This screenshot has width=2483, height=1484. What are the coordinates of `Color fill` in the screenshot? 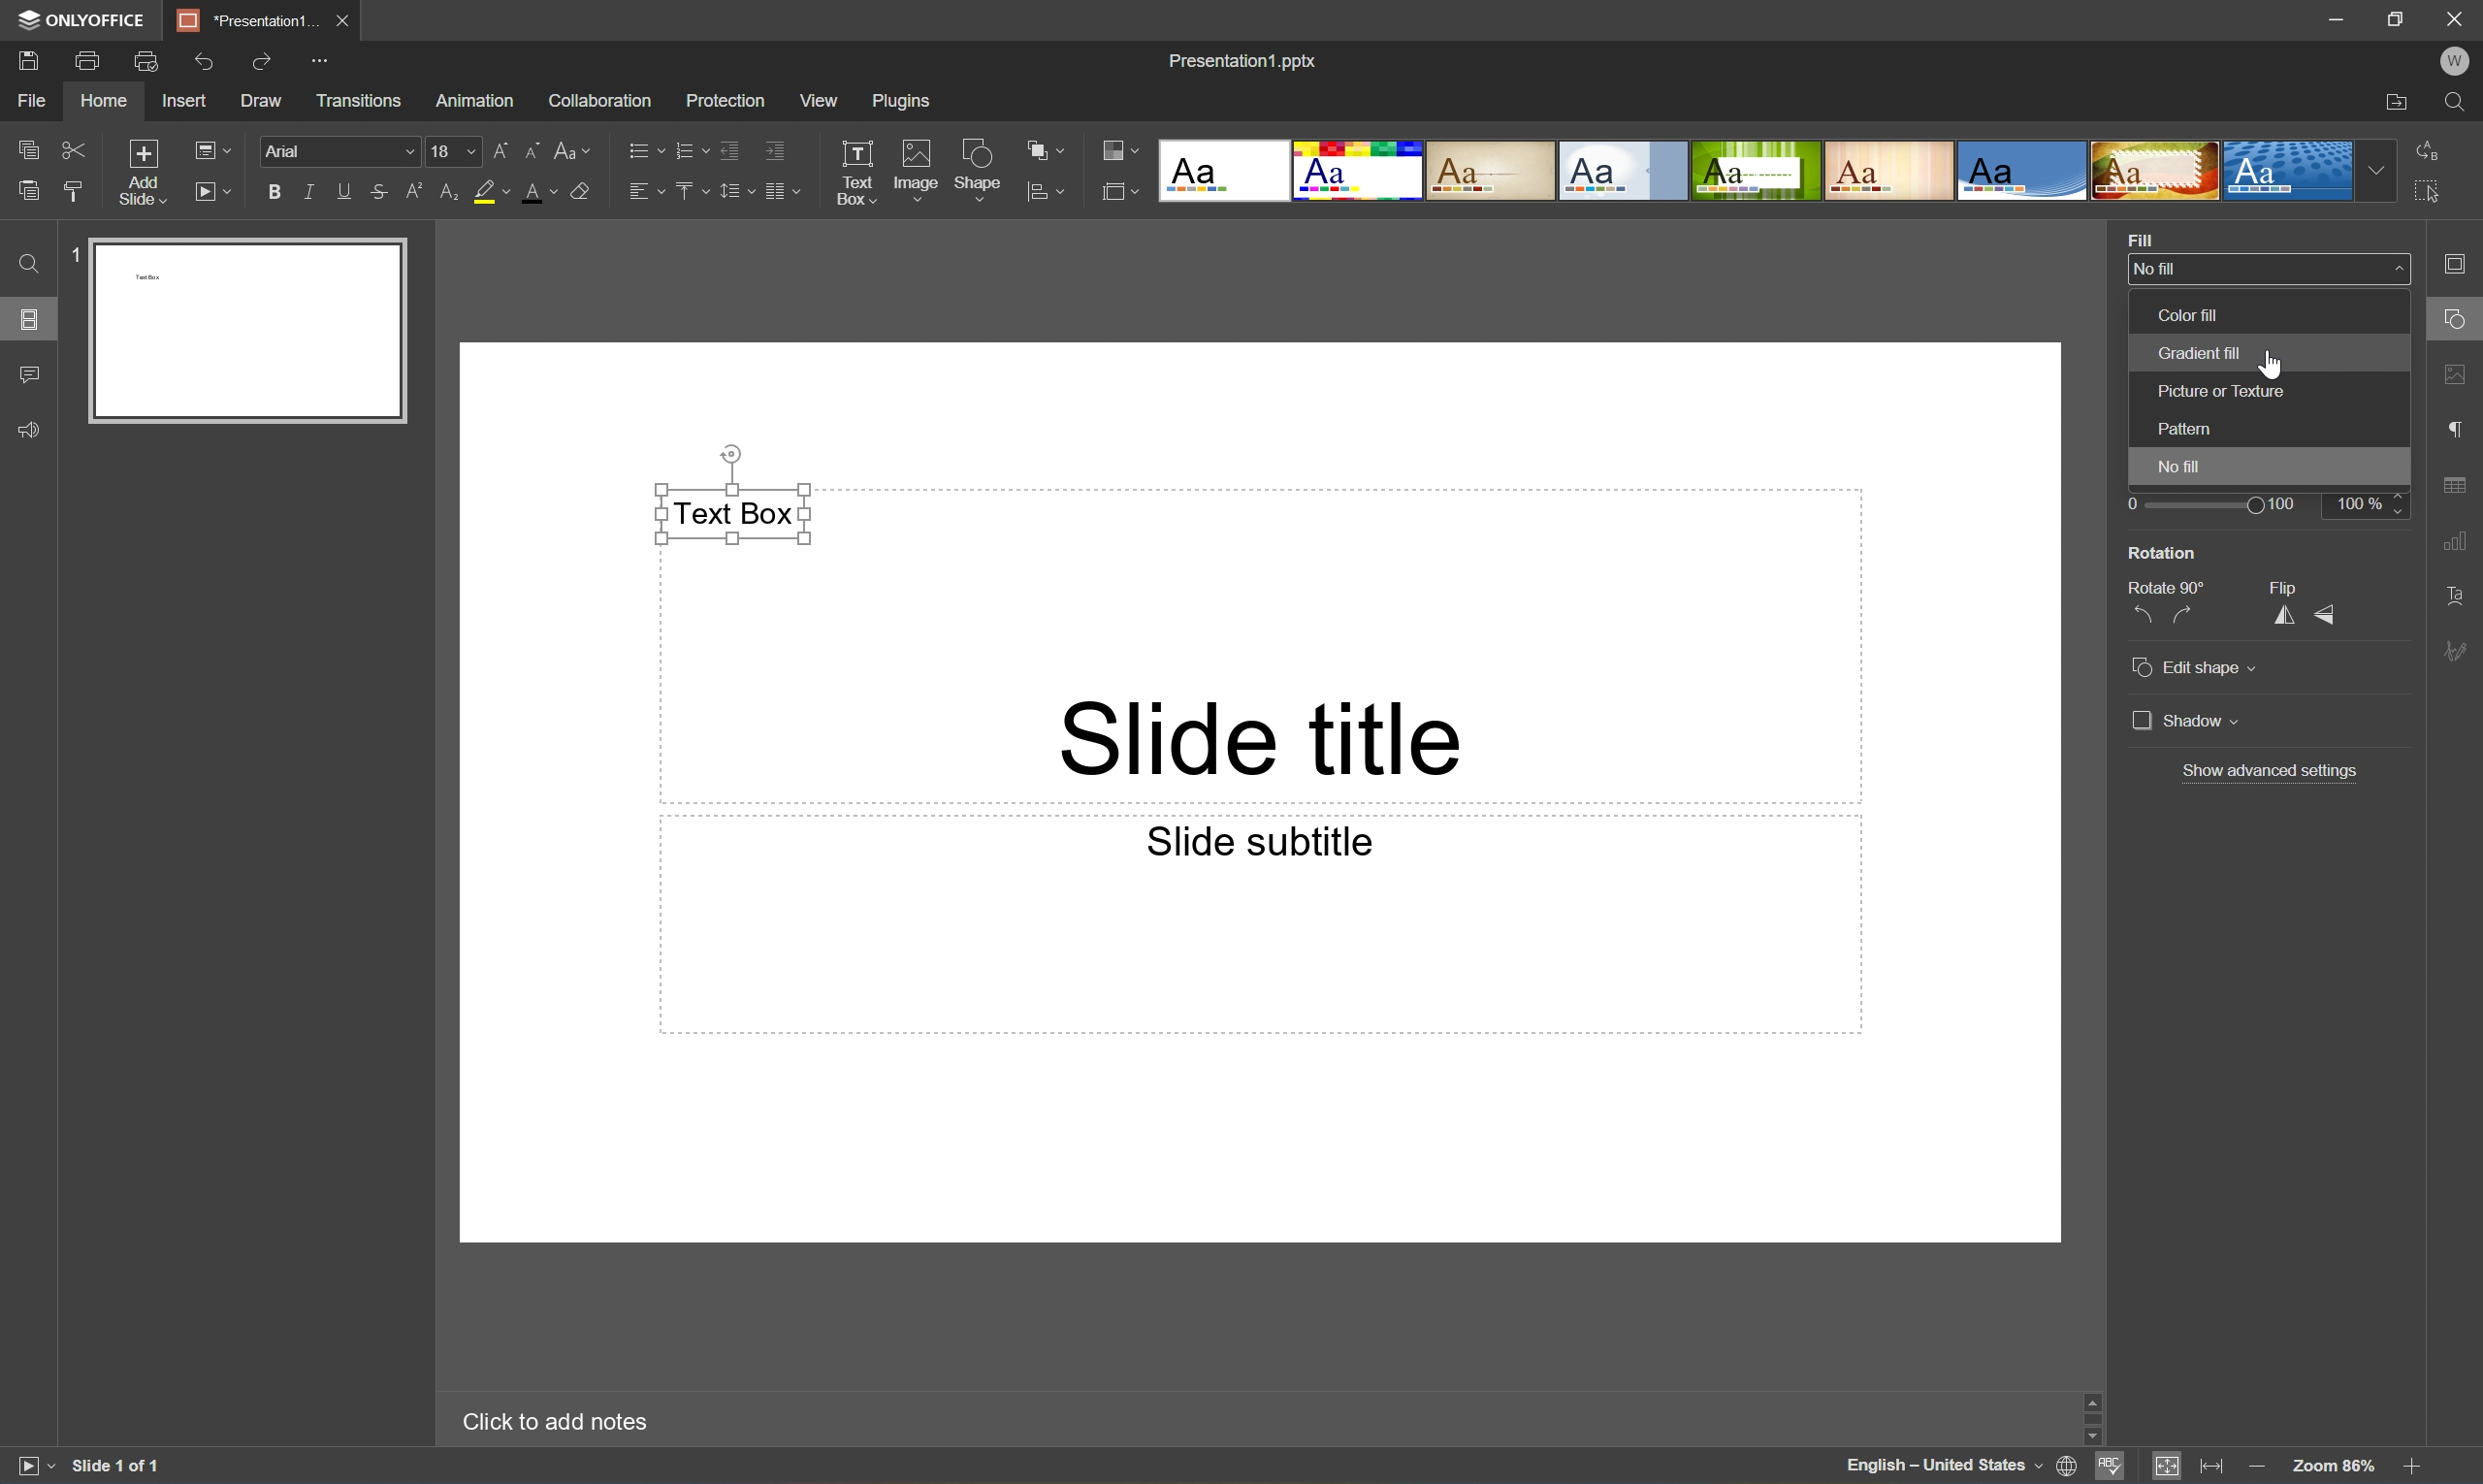 It's located at (2190, 315).